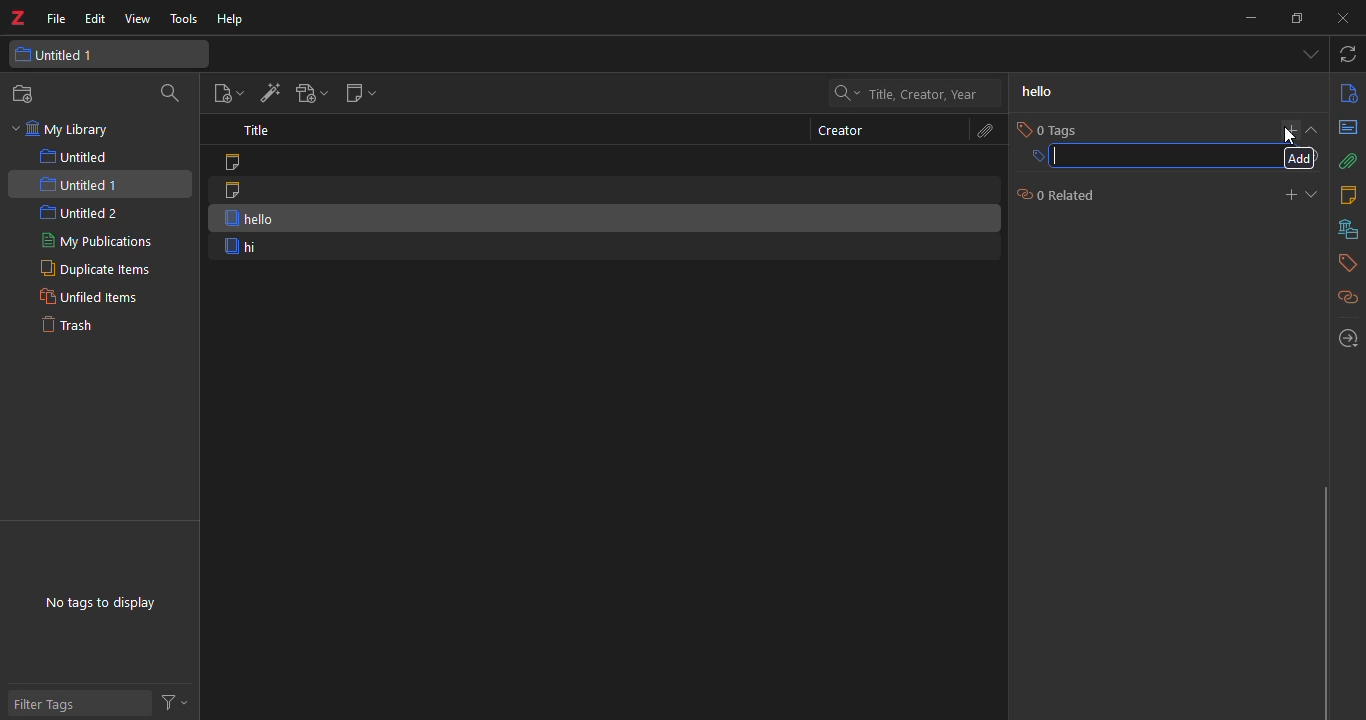 This screenshot has height=720, width=1366. I want to click on filter tags, so click(56, 703).